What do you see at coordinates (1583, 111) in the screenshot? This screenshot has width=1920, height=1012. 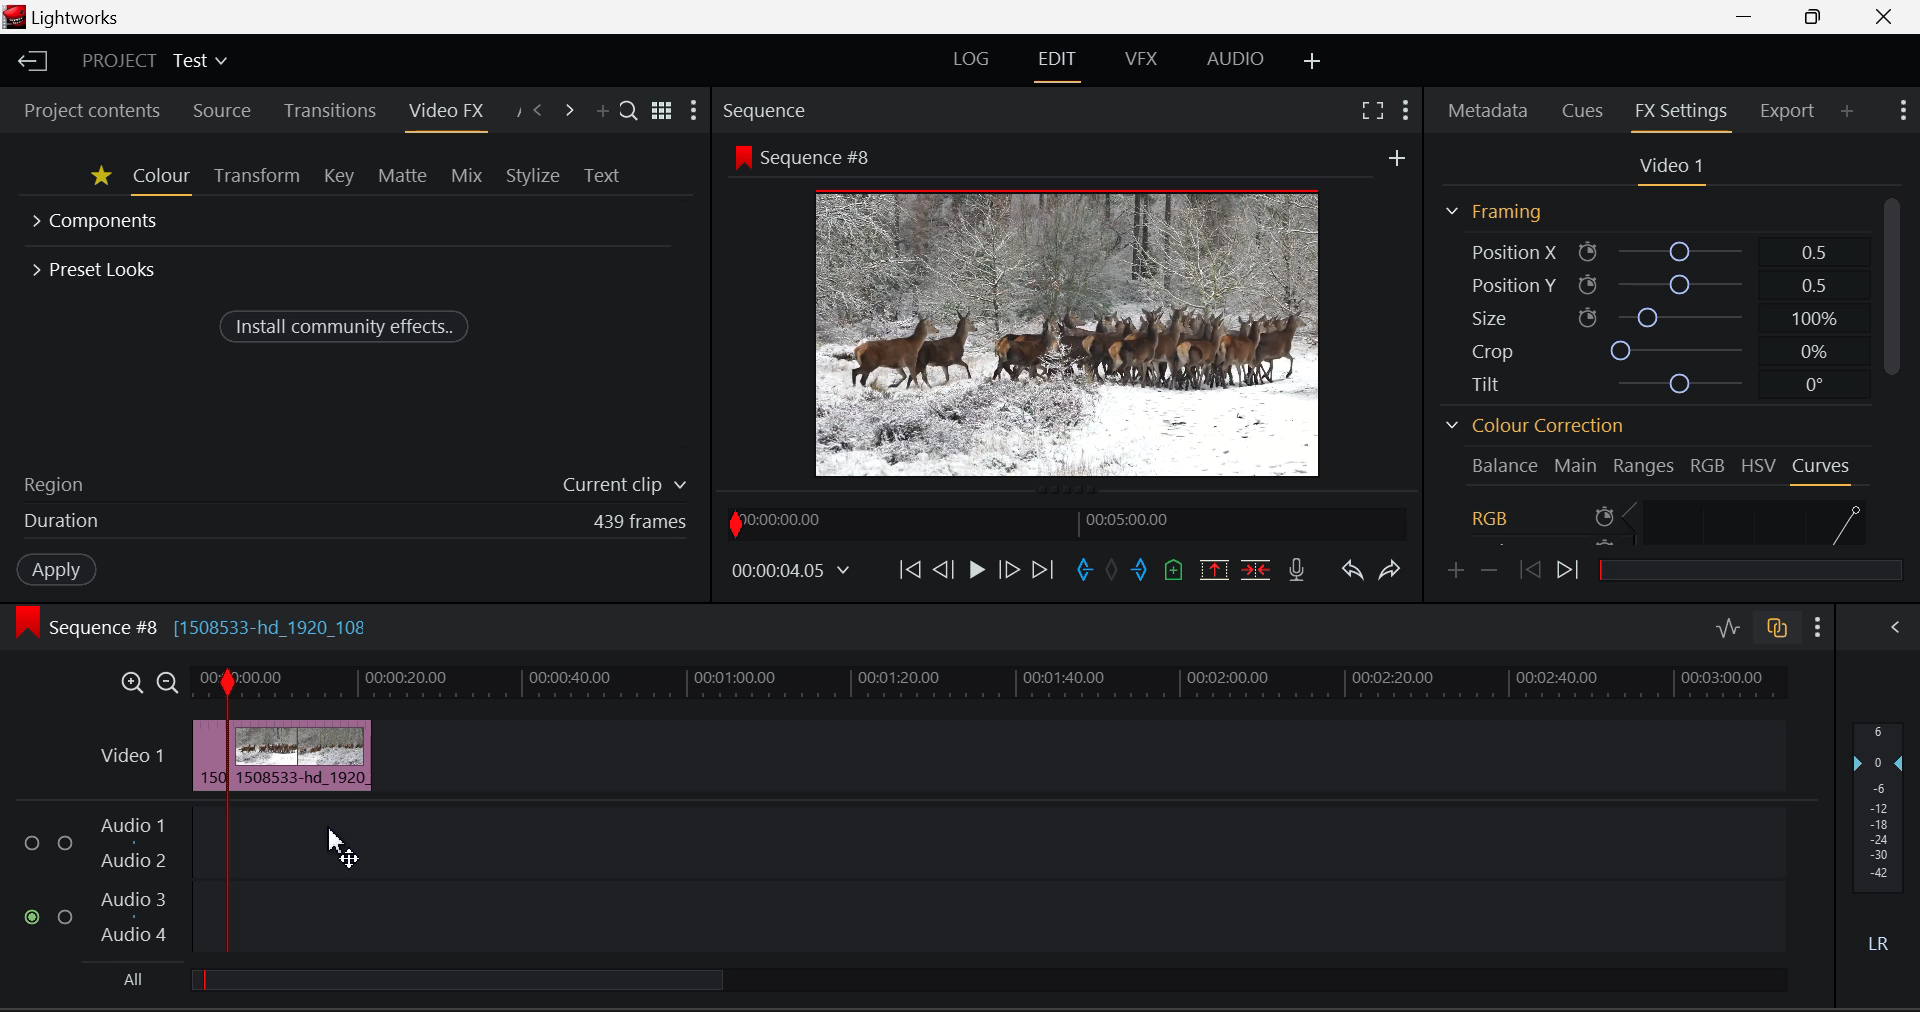 I see `Cues` at bounding box center [1583, 111].